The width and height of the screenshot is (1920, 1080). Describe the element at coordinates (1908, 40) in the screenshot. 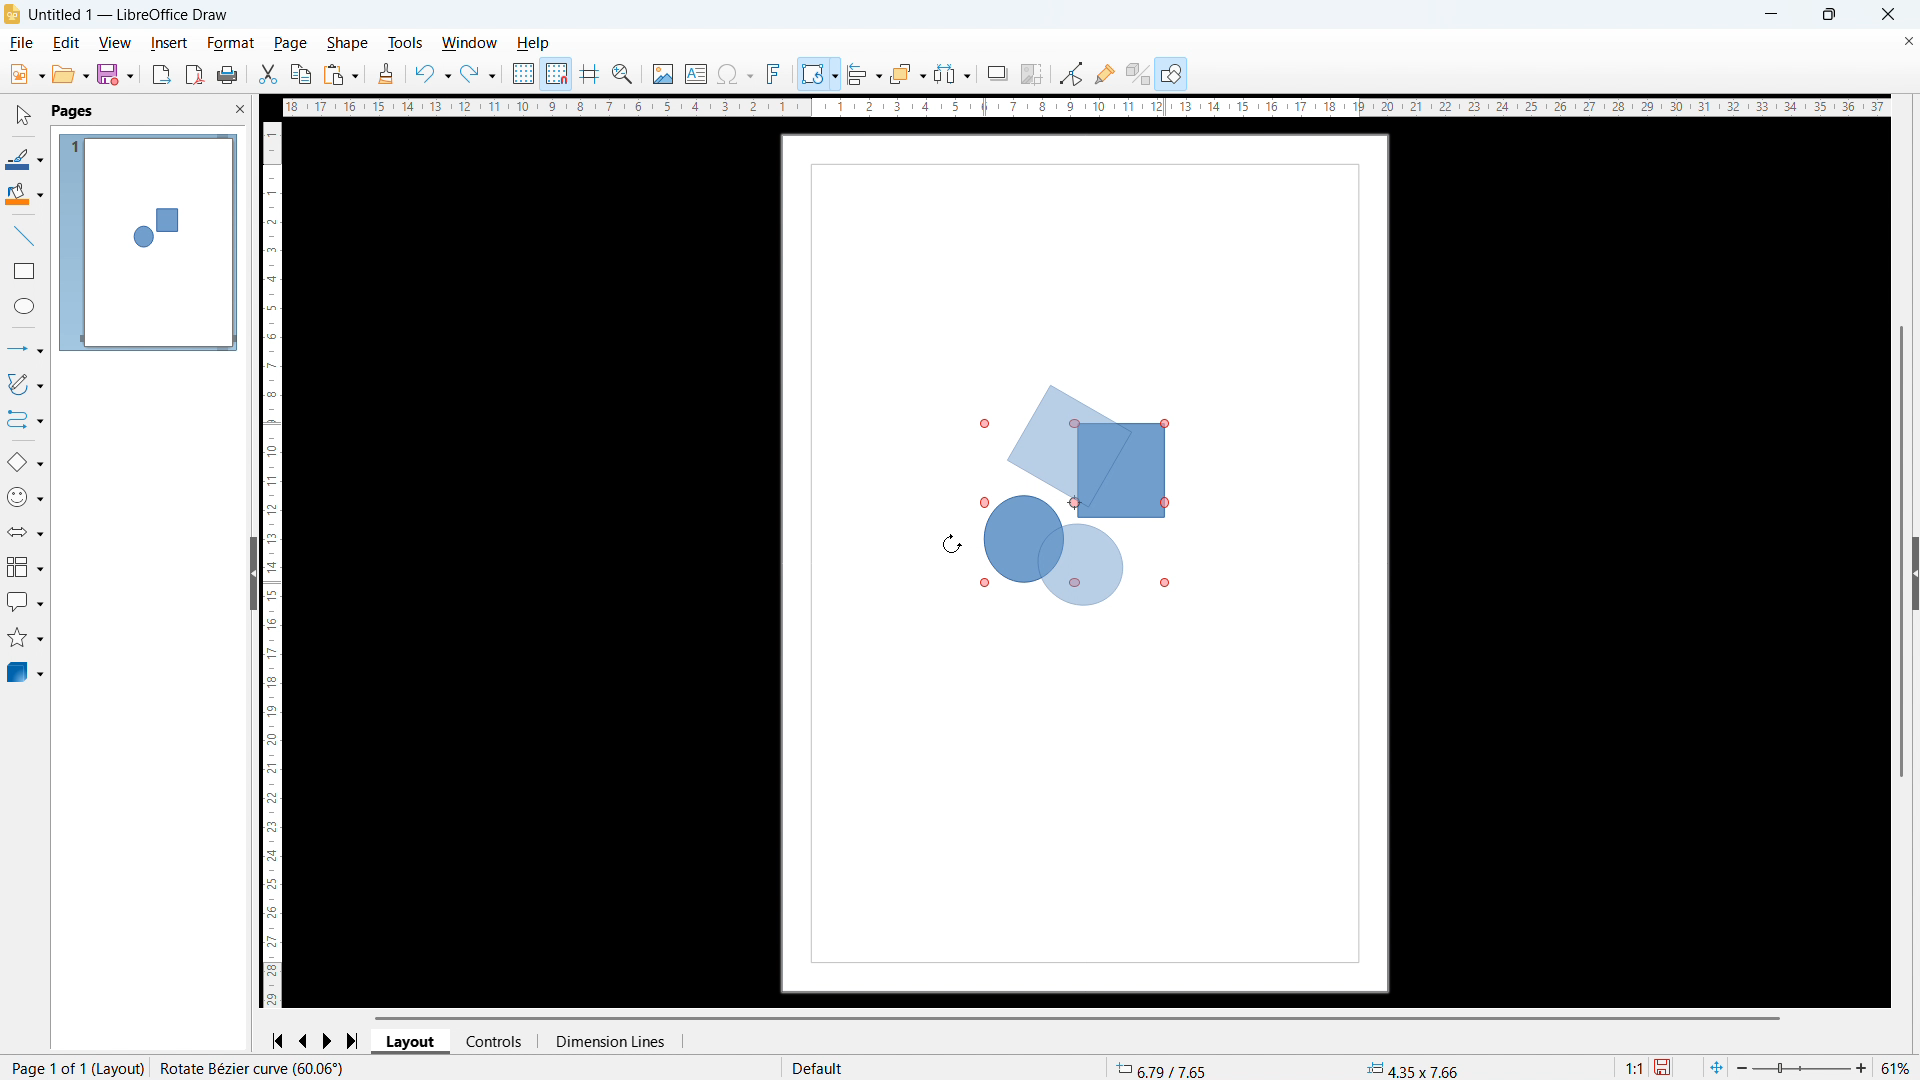

I see `Close document ` at that location.